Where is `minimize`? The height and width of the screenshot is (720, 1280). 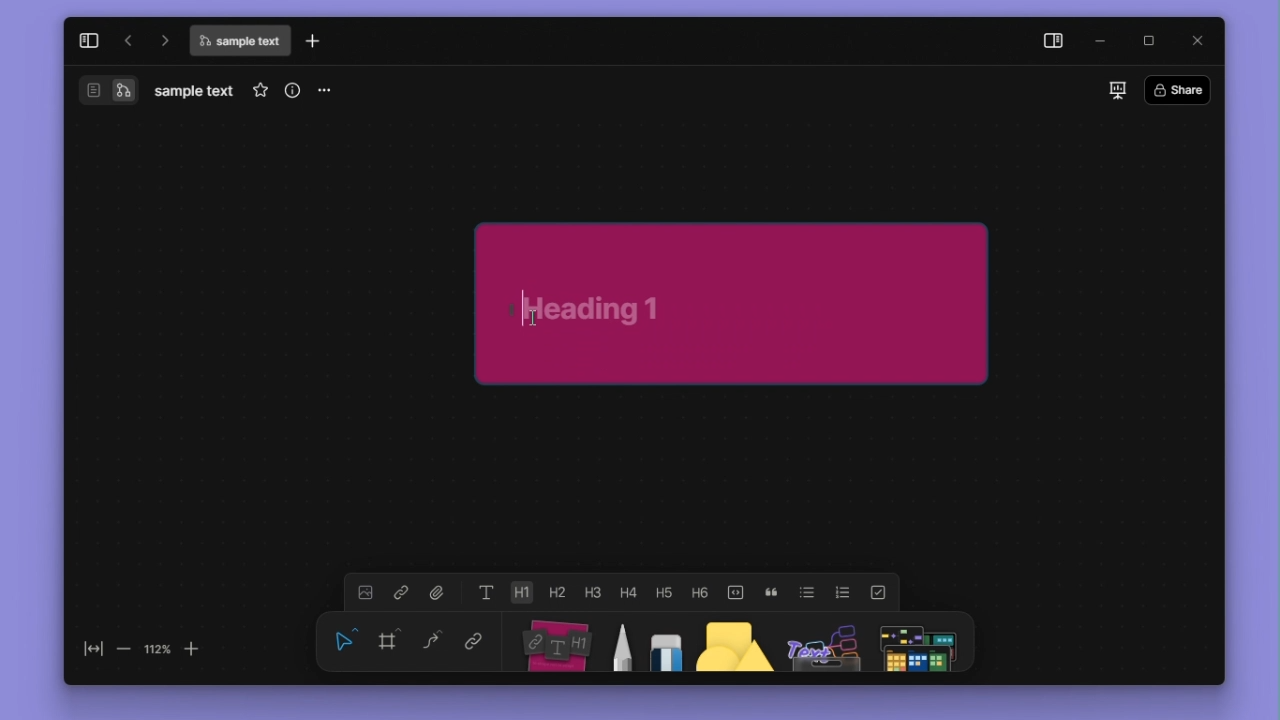
minimize is located at coordinates (1102, 42).